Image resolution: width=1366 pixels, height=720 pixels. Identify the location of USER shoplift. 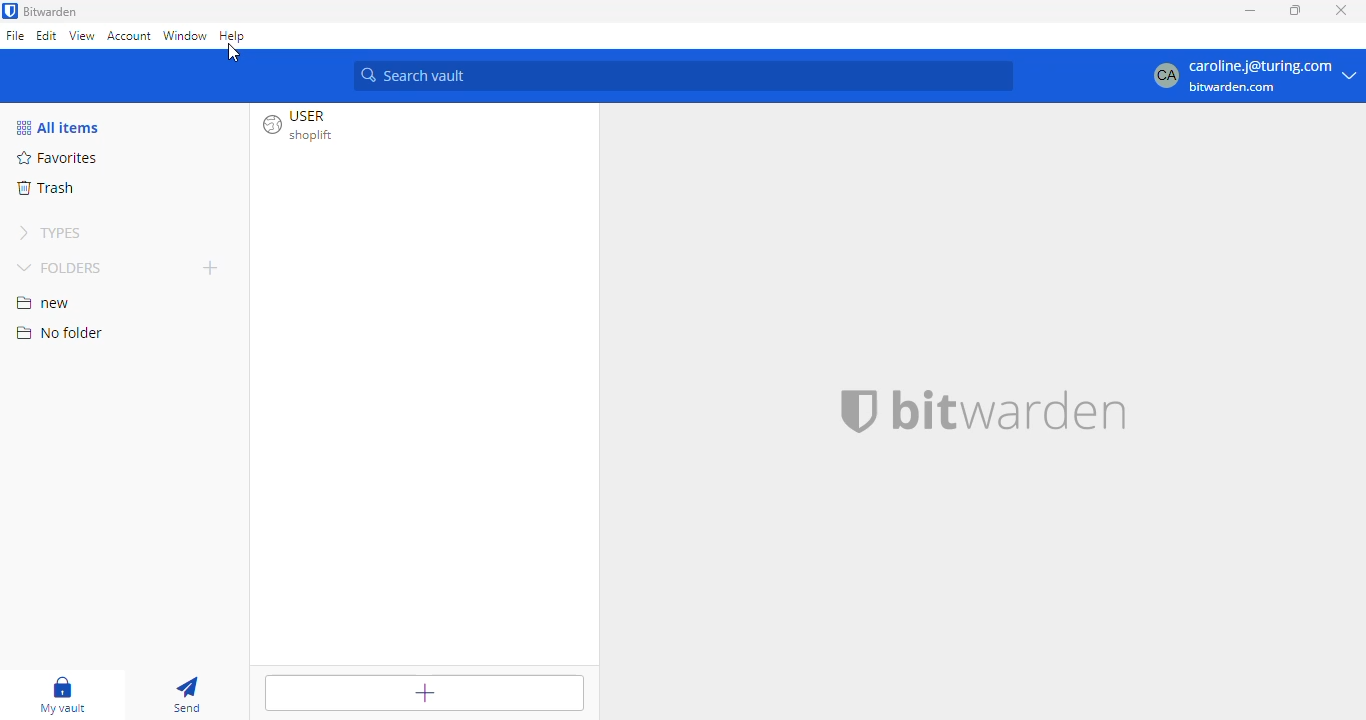
(306, 128).